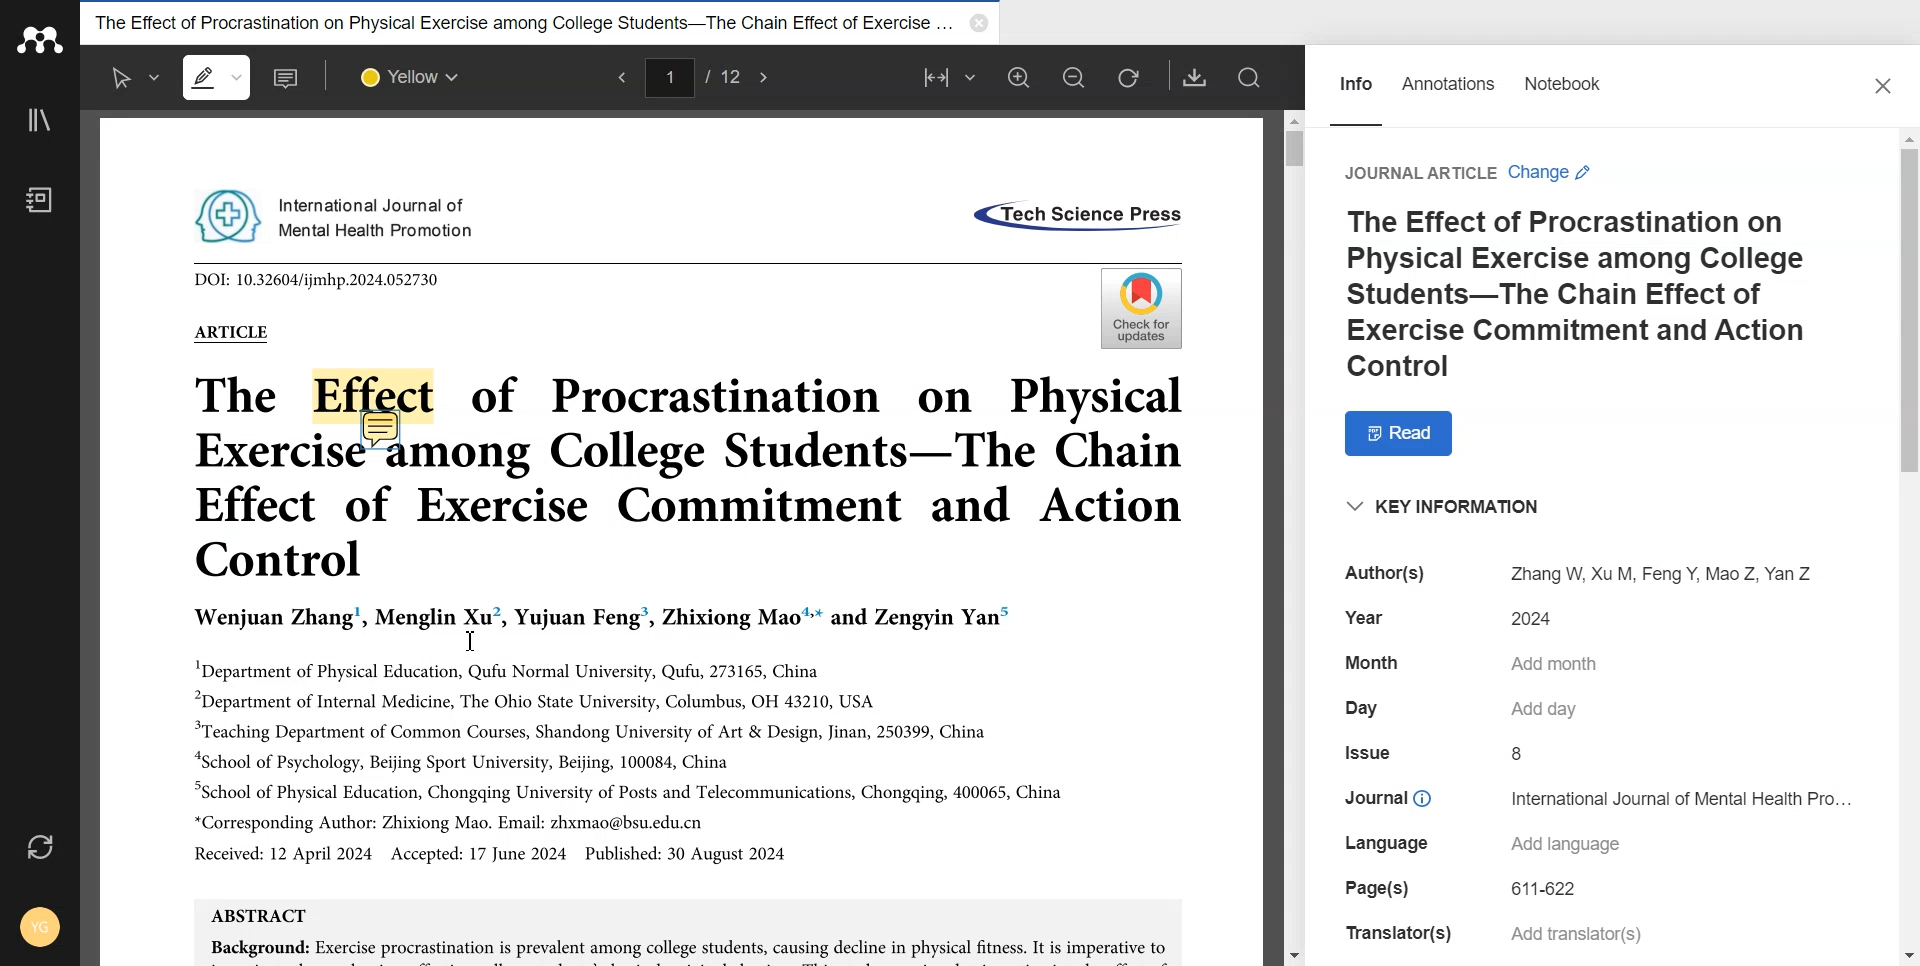 This screenshot has width=1920, height=966. What do you see at coordinates (1138, 308) in the screenshot?
I see `Check for updates` at bounding box center [1138, 308].